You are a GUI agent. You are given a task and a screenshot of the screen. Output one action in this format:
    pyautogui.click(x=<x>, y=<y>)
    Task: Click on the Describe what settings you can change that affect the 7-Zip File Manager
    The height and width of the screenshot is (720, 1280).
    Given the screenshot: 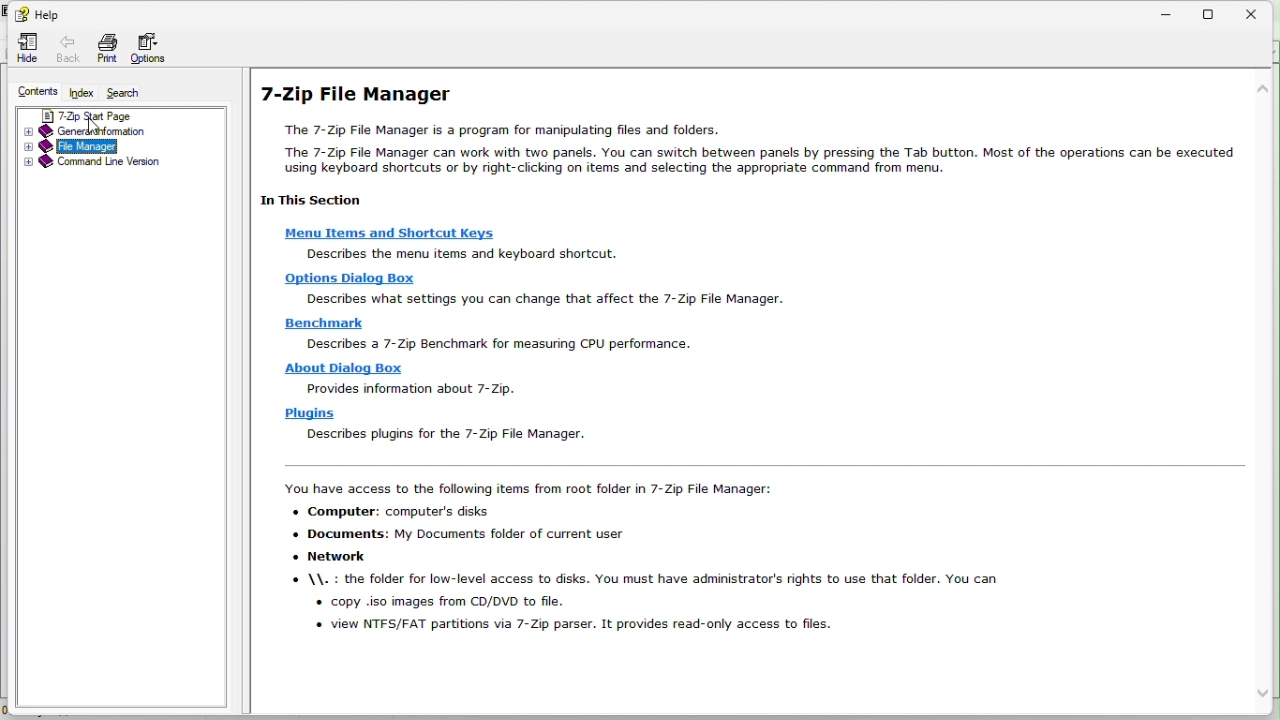 What is the action you would take?
    pyautogui.click(x=538, y=299)
    